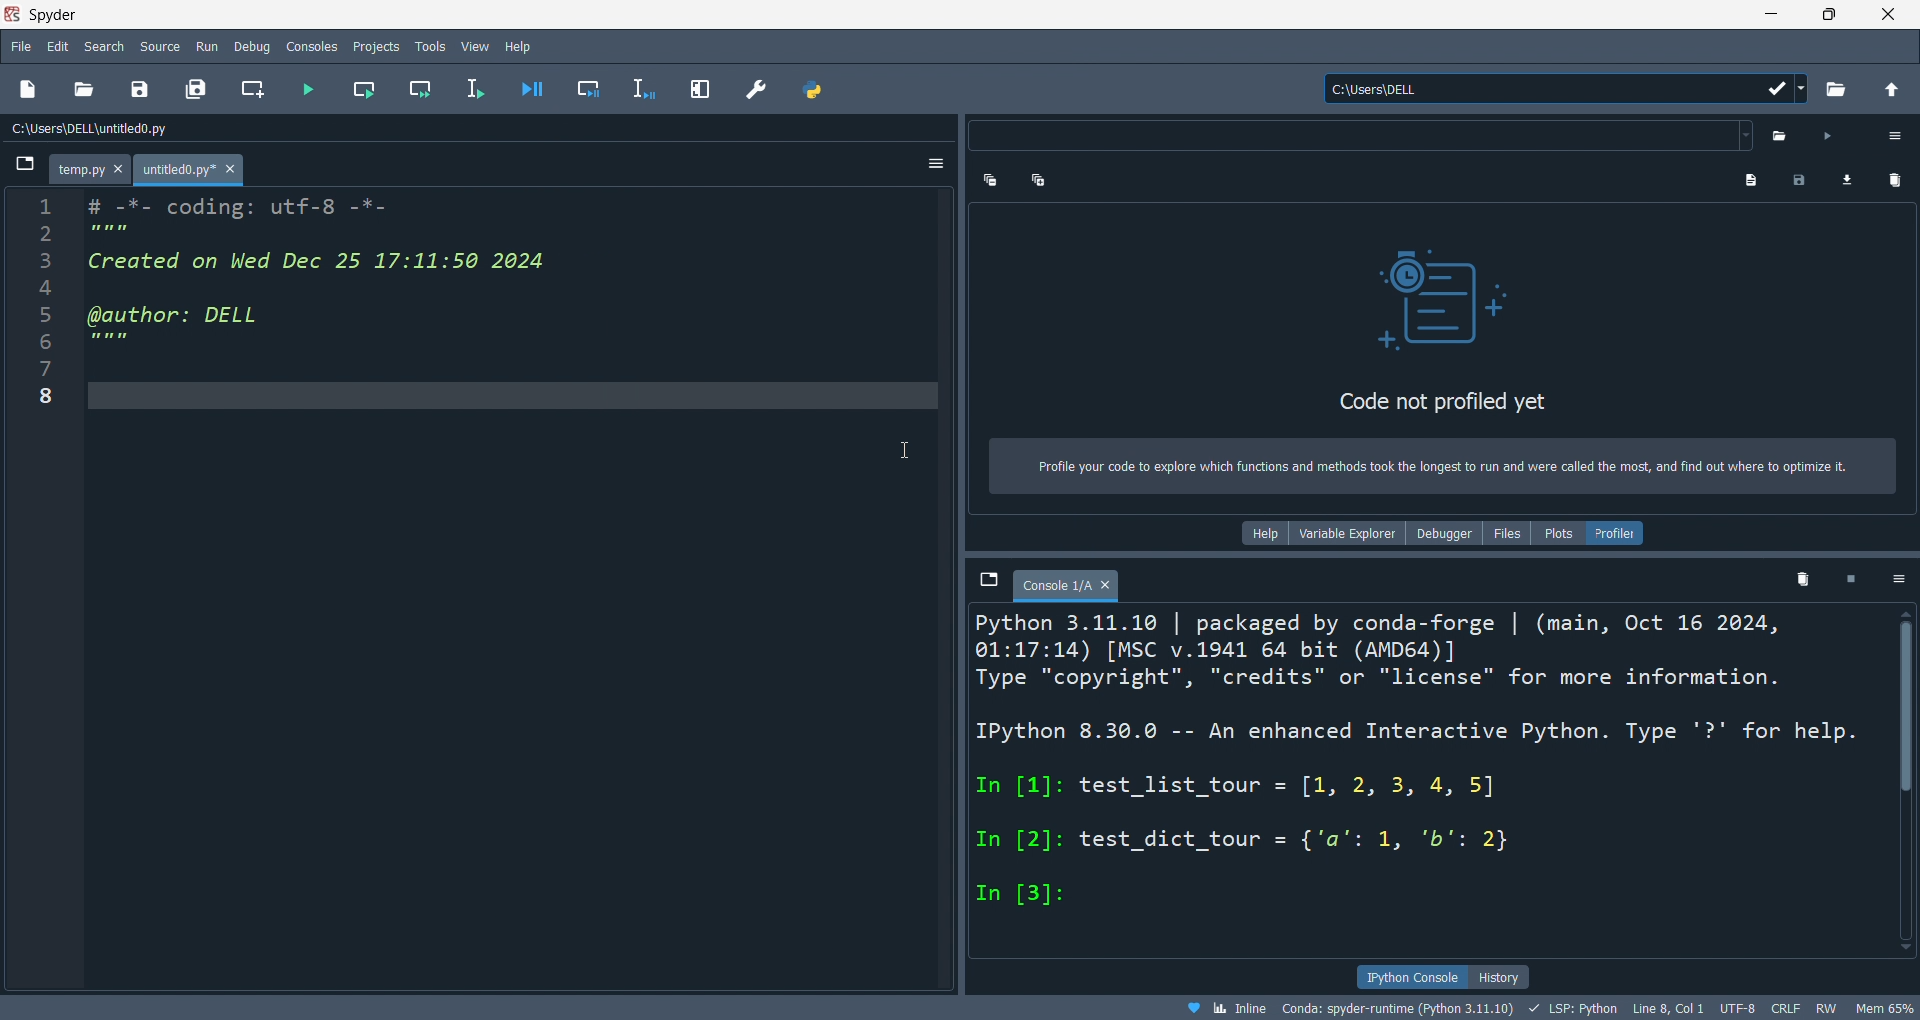 This screenshot has width=1920, height=1020. What do you see at coordinates (988, 580) in the screenshot?
I see `browse tabs` at bounding box center [988, 580].